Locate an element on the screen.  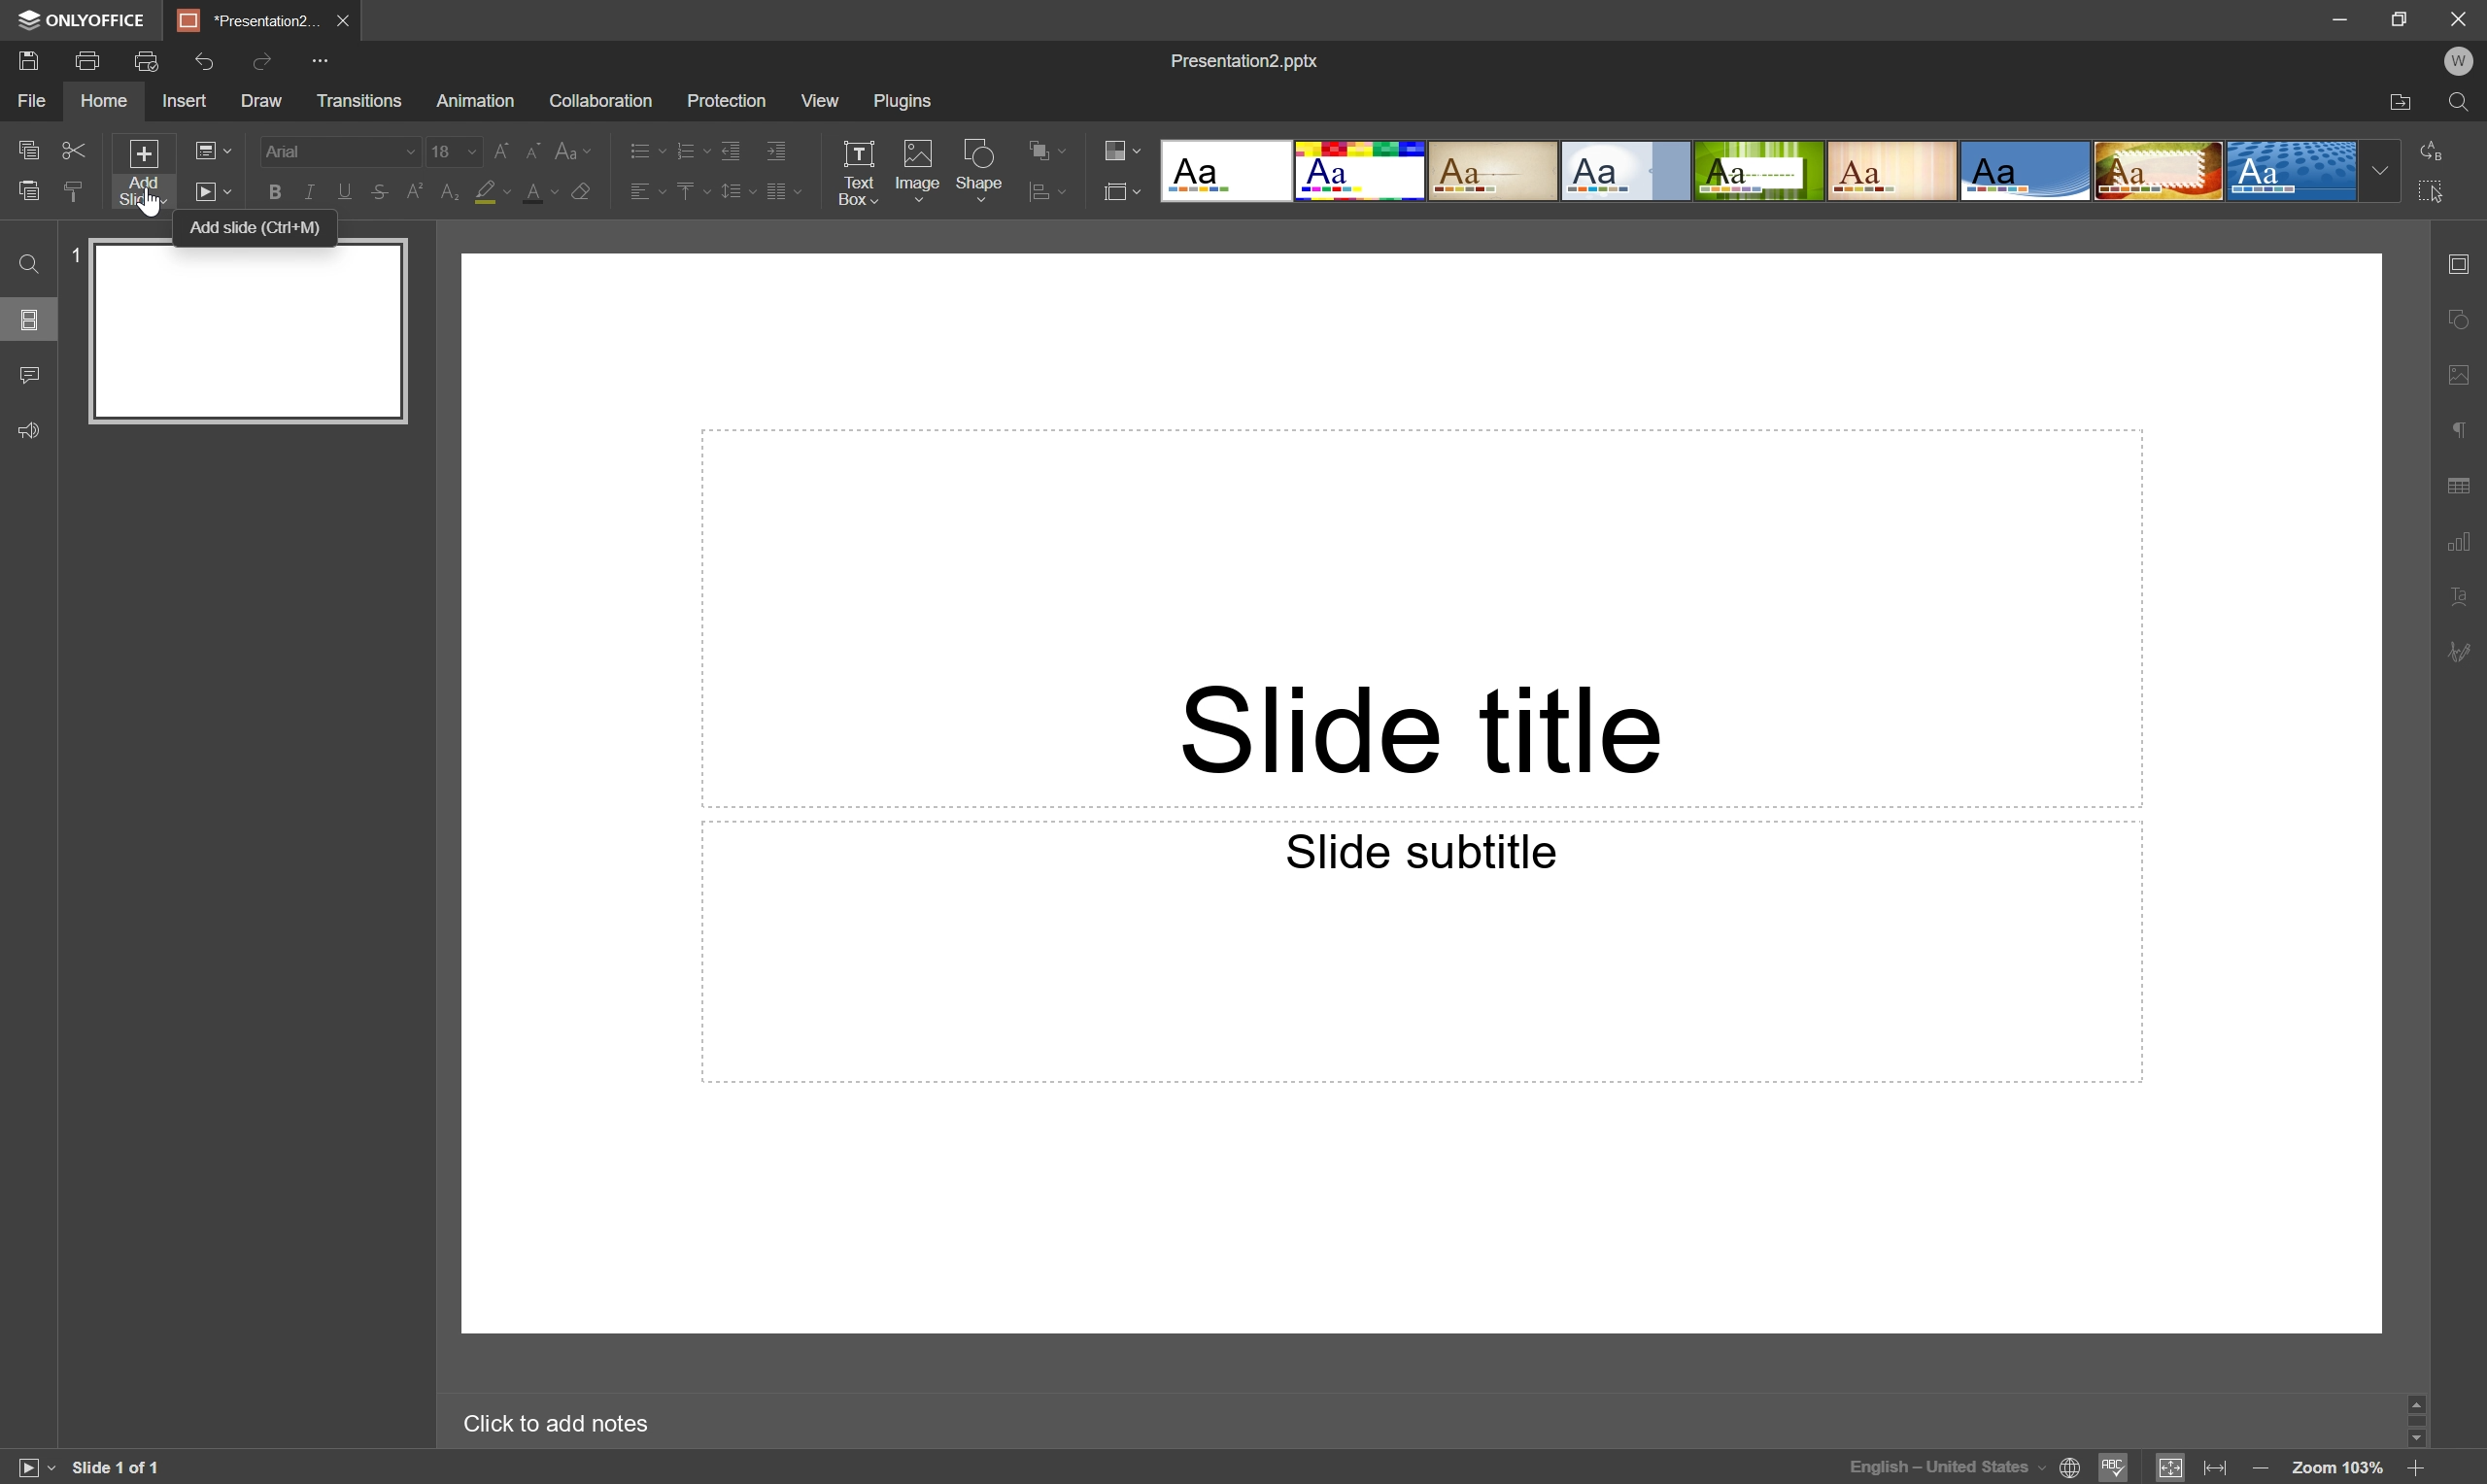
Change case is located at coordinates (577, 146).